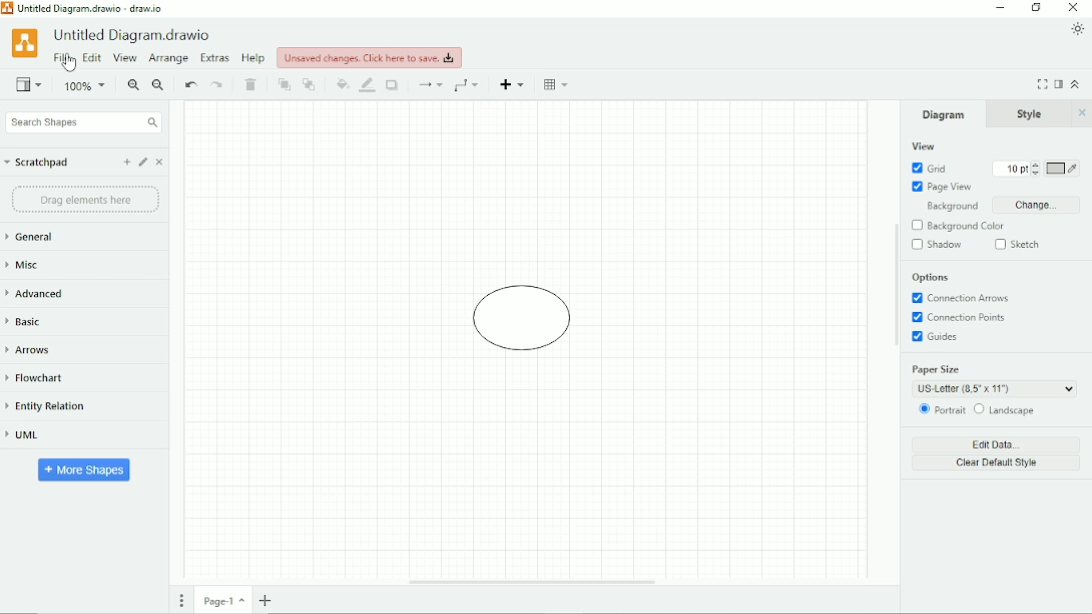 The height and width of the screenshot is (614, 1092). Describe the element at coordinates (367, 85) in the screenshot. I see `Line color` at that location.